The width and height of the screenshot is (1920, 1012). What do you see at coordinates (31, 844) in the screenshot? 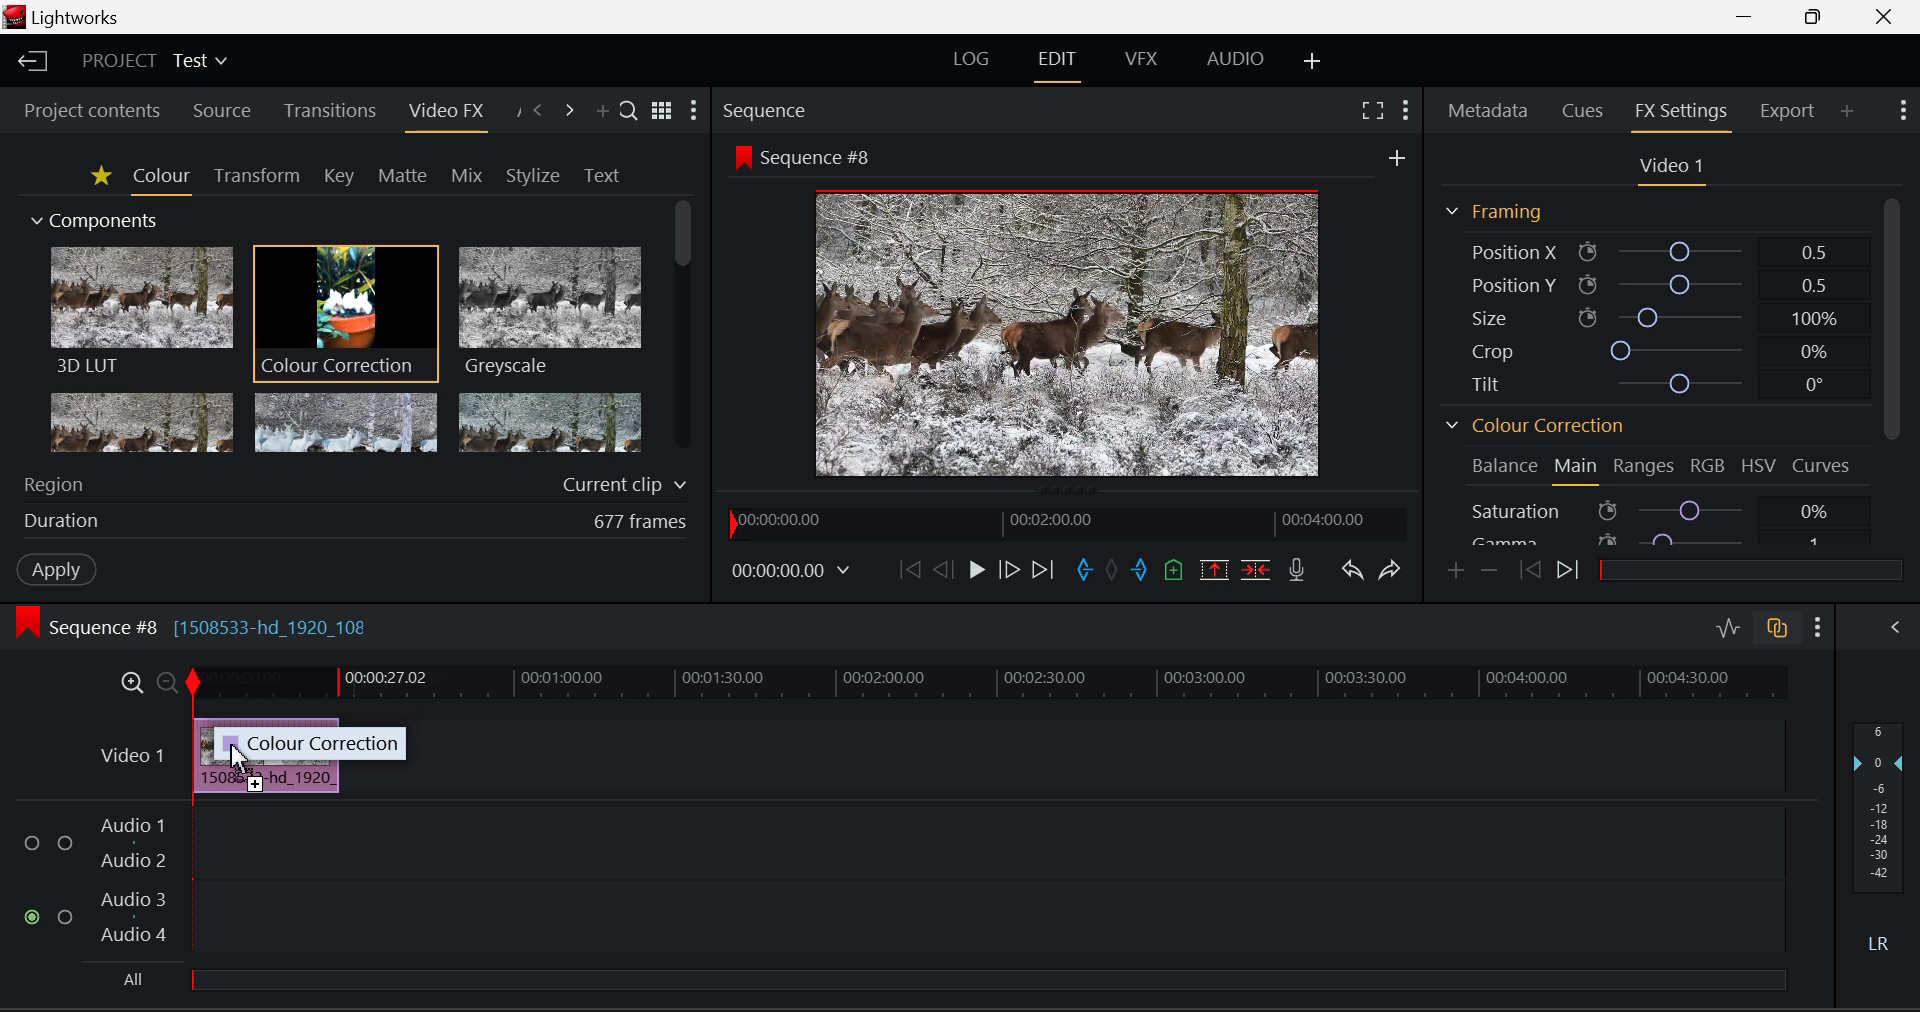
I see `Audio Input Checkbox` at bounding box center [31, 844].